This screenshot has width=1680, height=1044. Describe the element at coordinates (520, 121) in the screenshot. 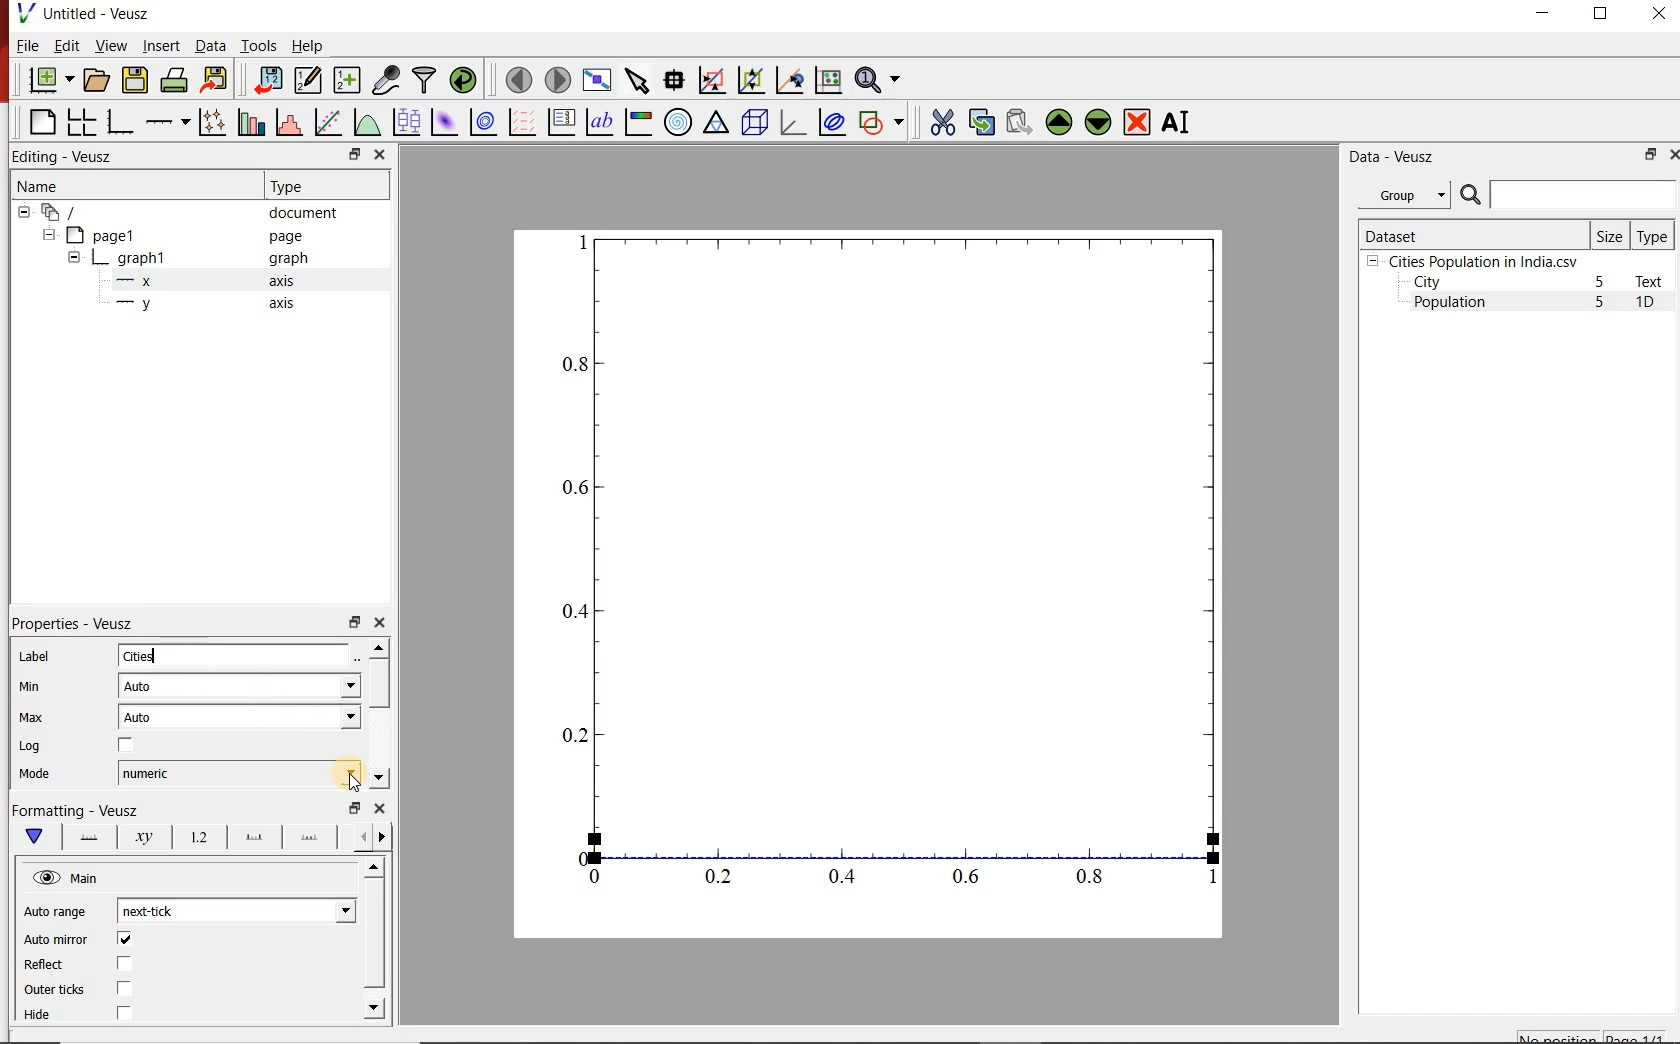

I see `plot a vector field` at that location.